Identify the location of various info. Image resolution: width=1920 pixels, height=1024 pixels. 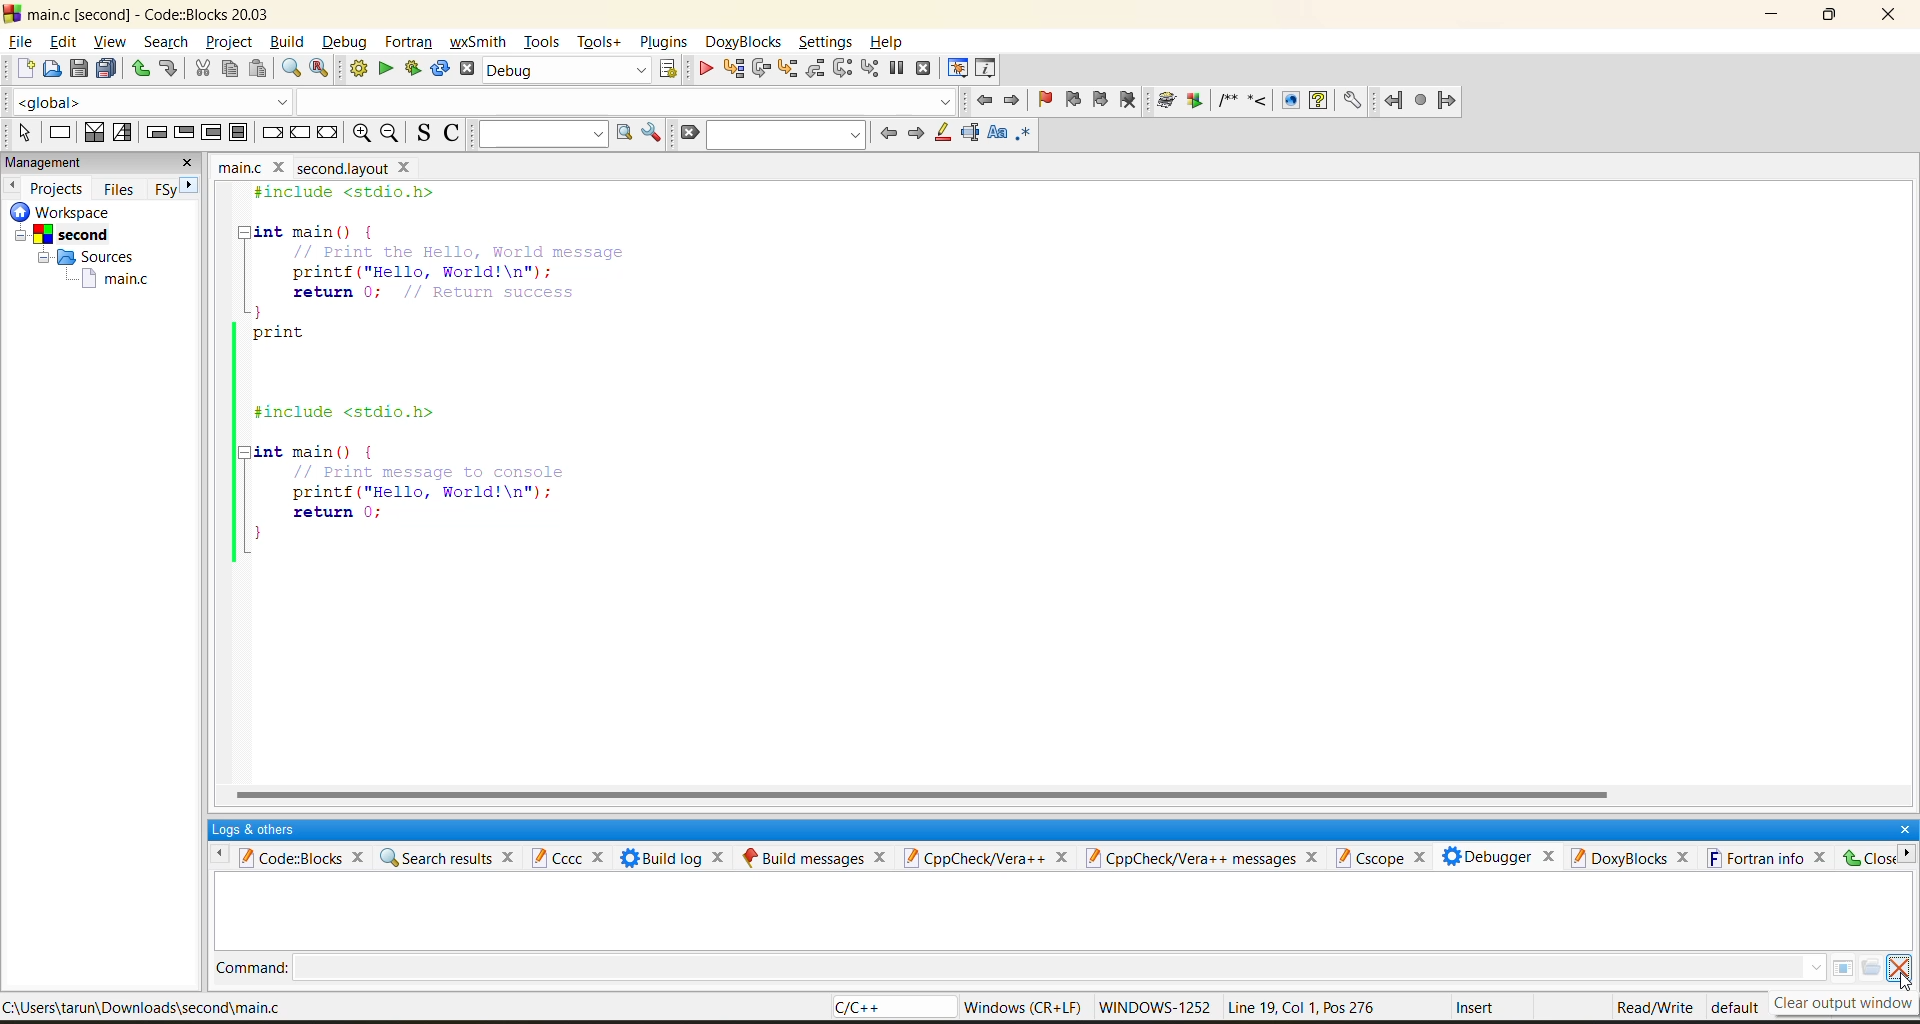
(990, 69).